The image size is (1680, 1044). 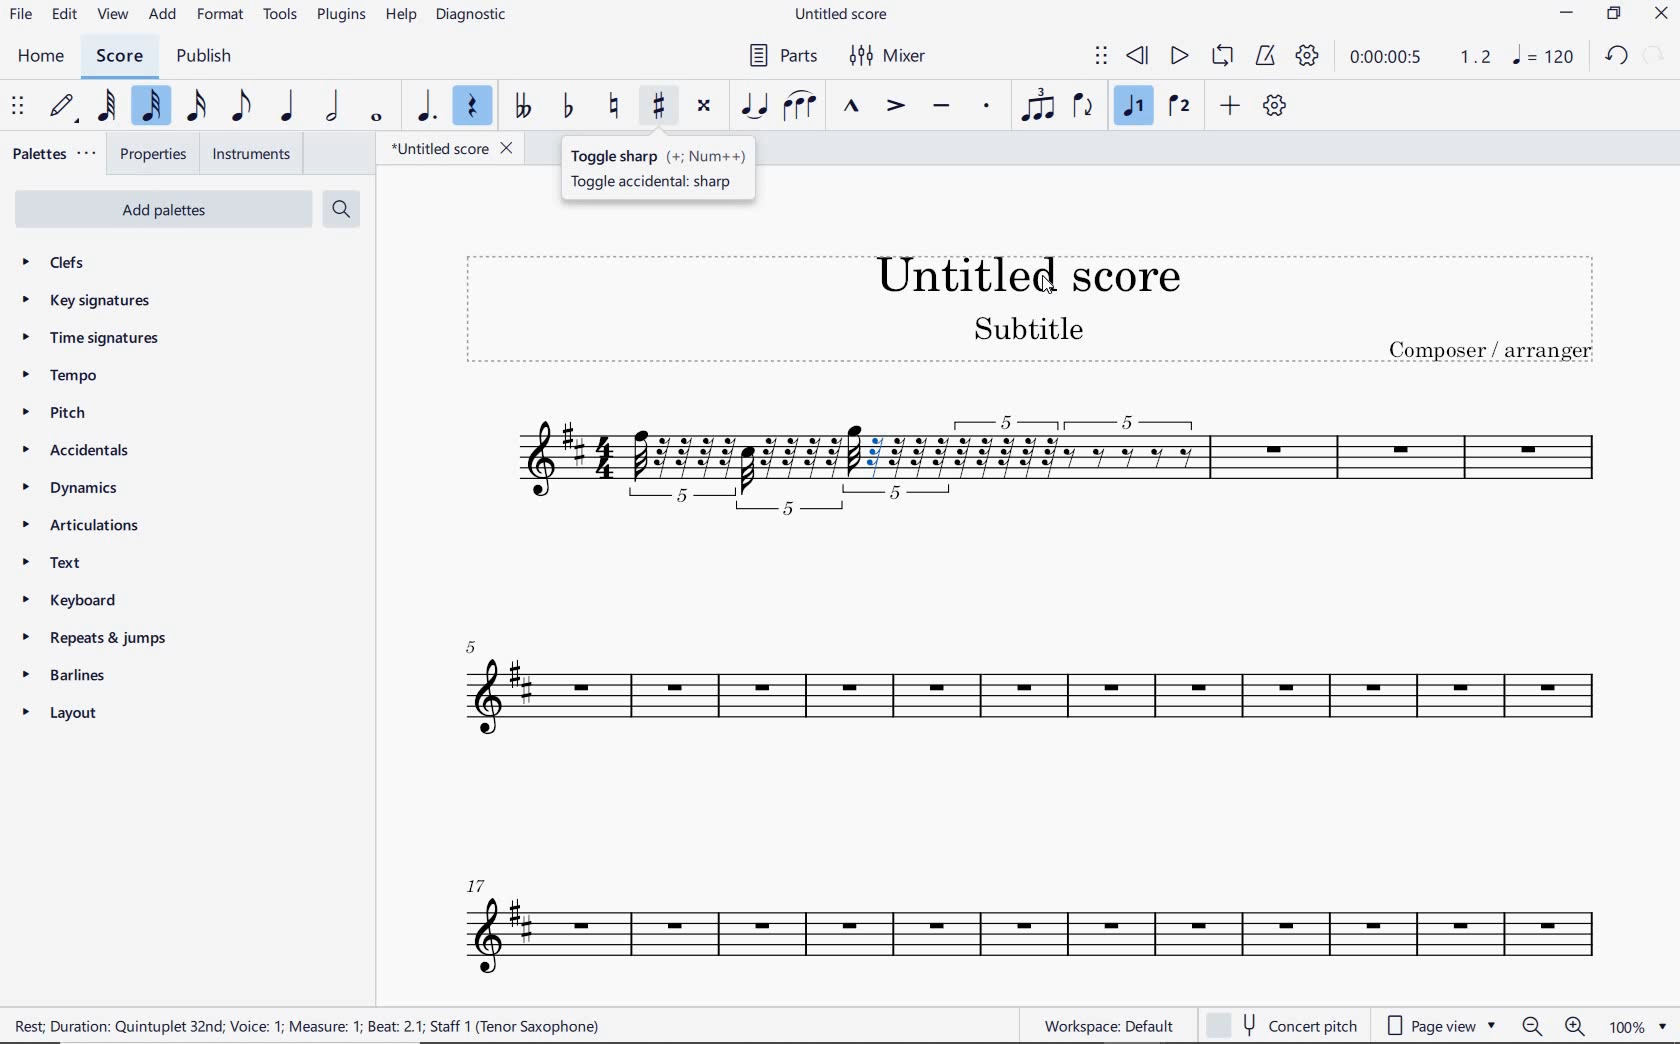 I want to click on DIAGNOSTIC, so click(x=474, y=17).